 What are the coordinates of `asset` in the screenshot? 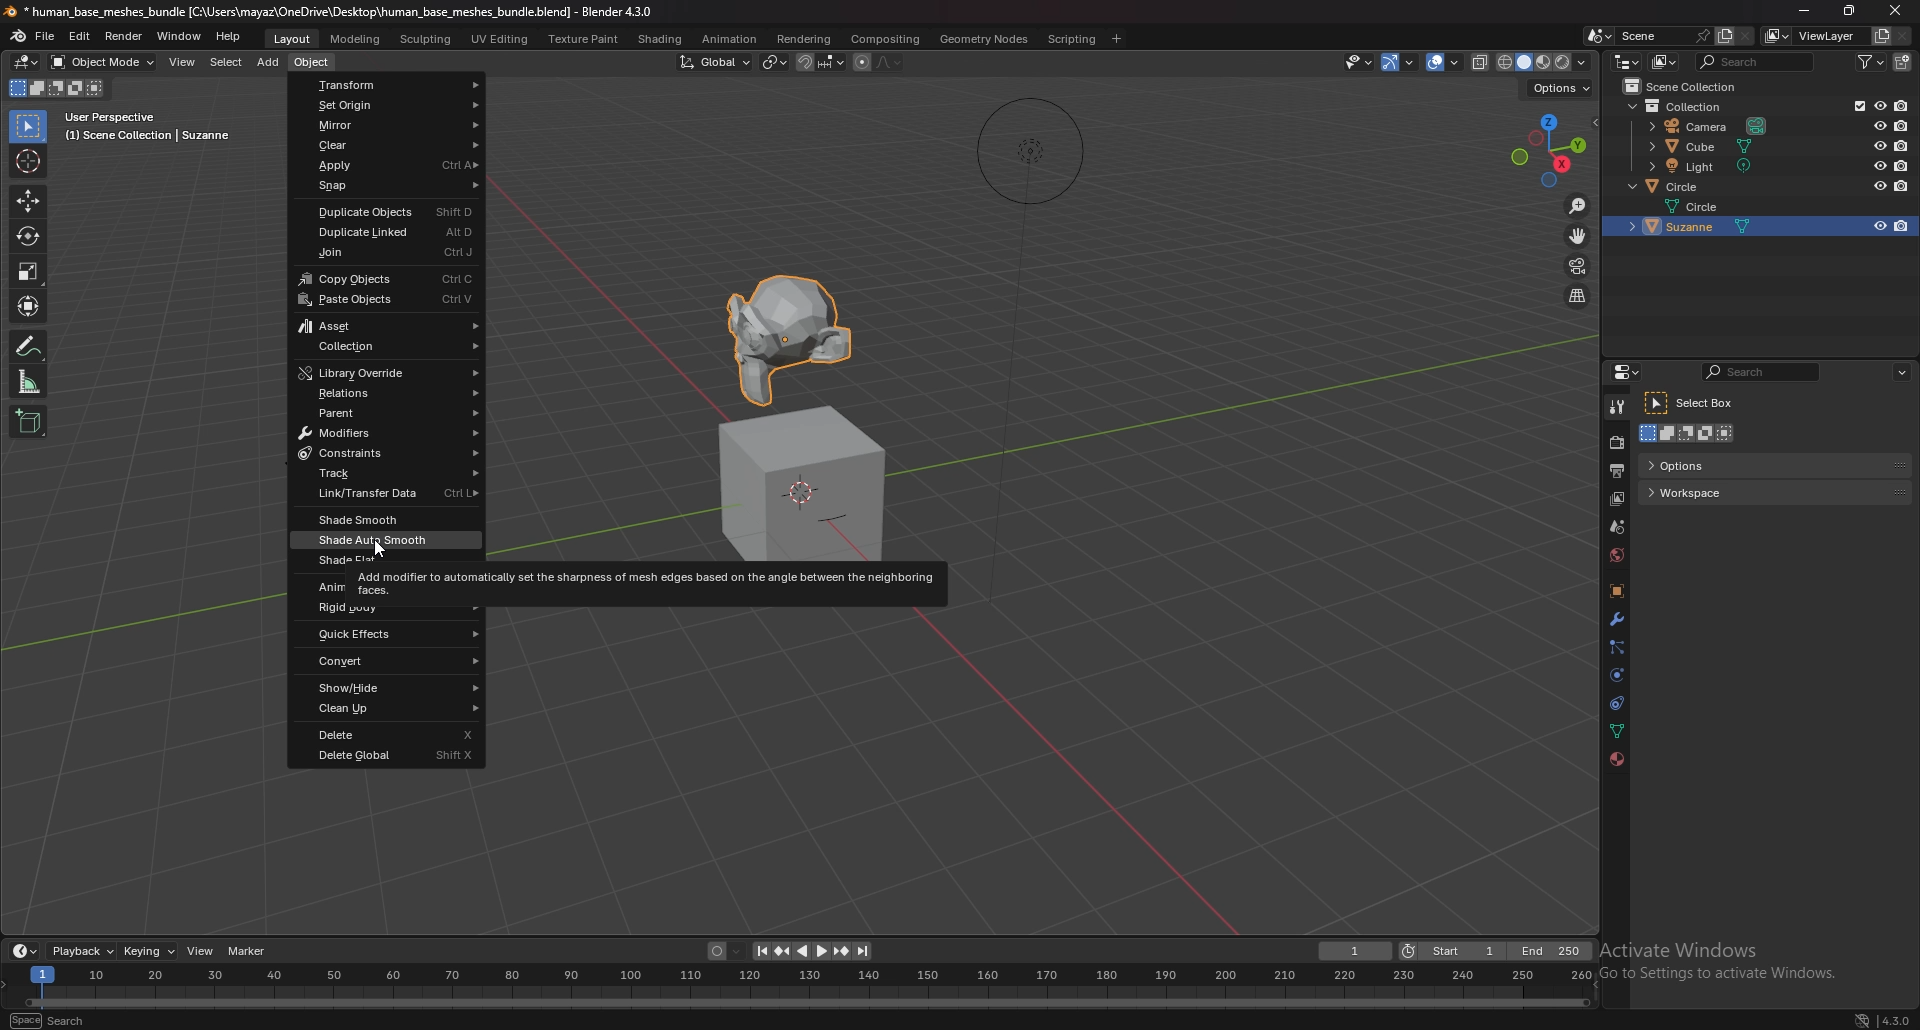 It's located at (389, 326).